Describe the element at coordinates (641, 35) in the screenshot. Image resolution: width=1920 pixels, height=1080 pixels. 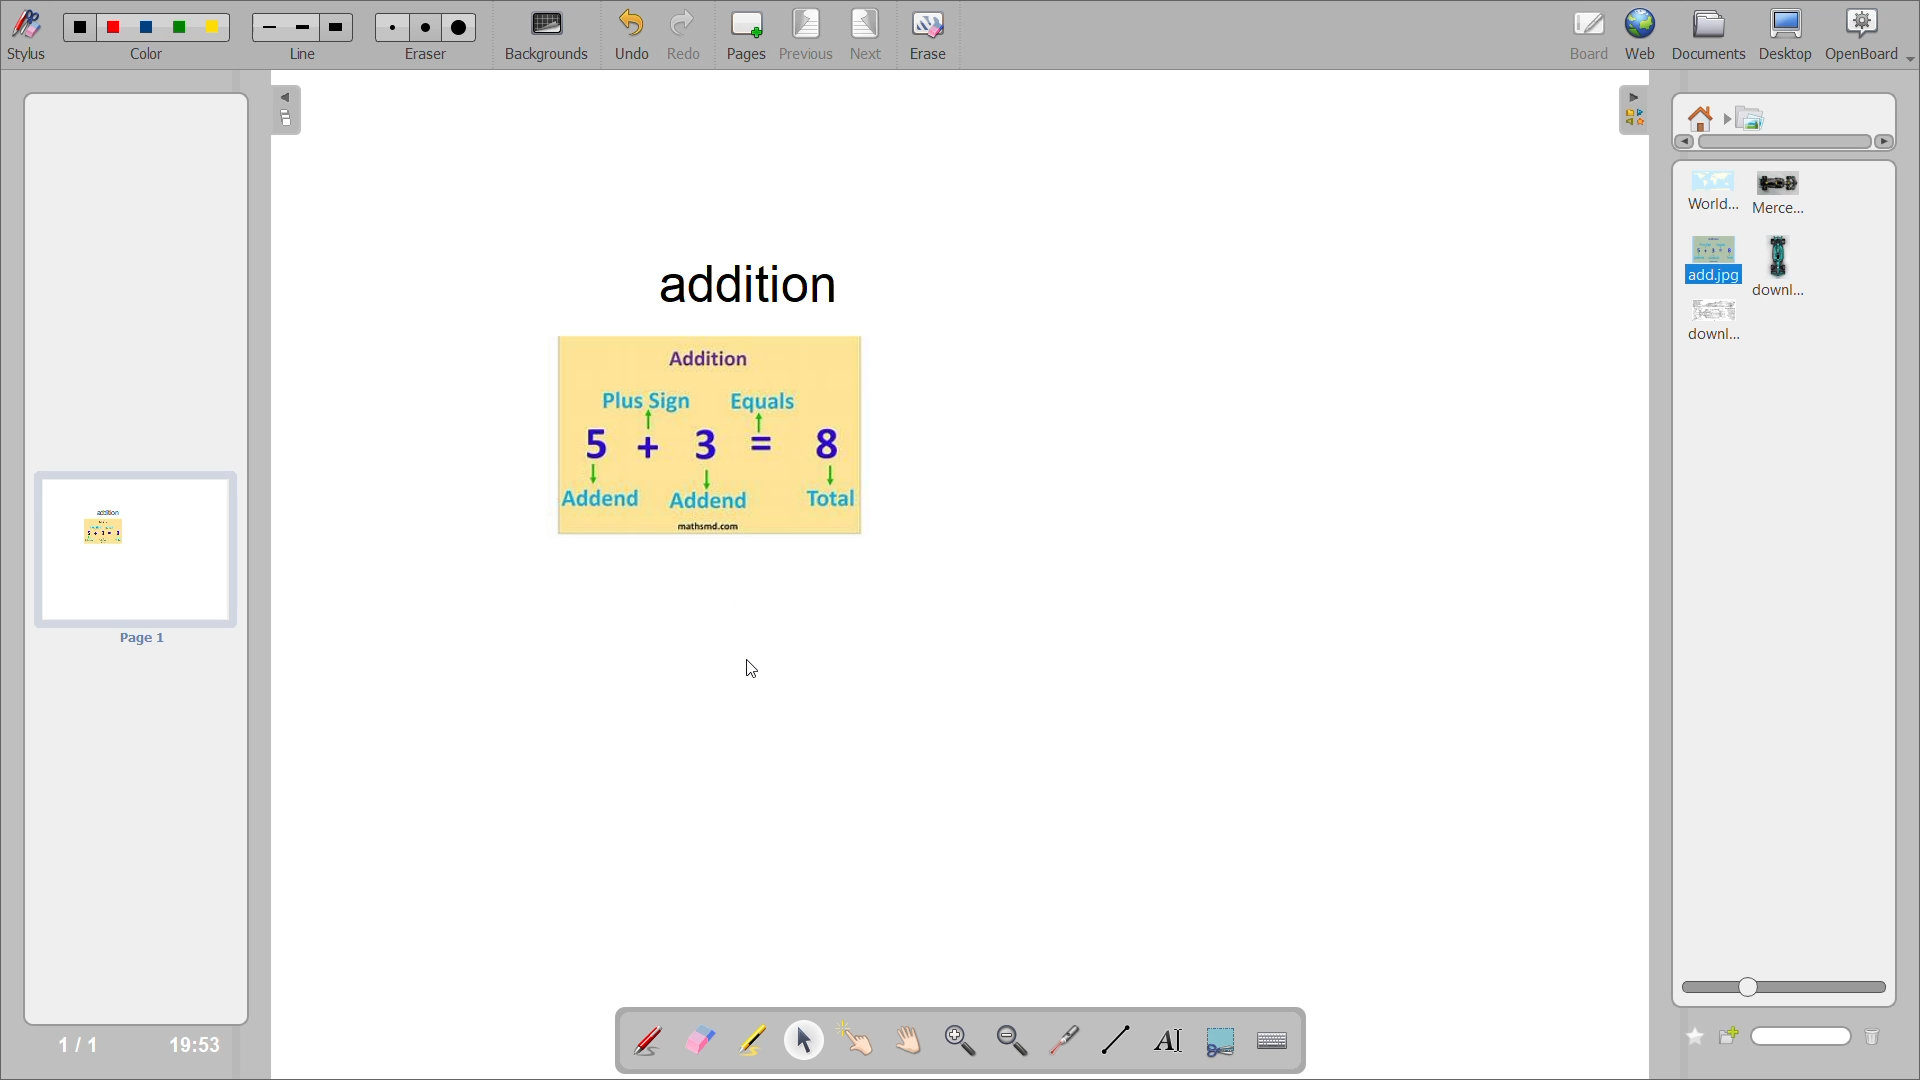
I see `undo` at that location.